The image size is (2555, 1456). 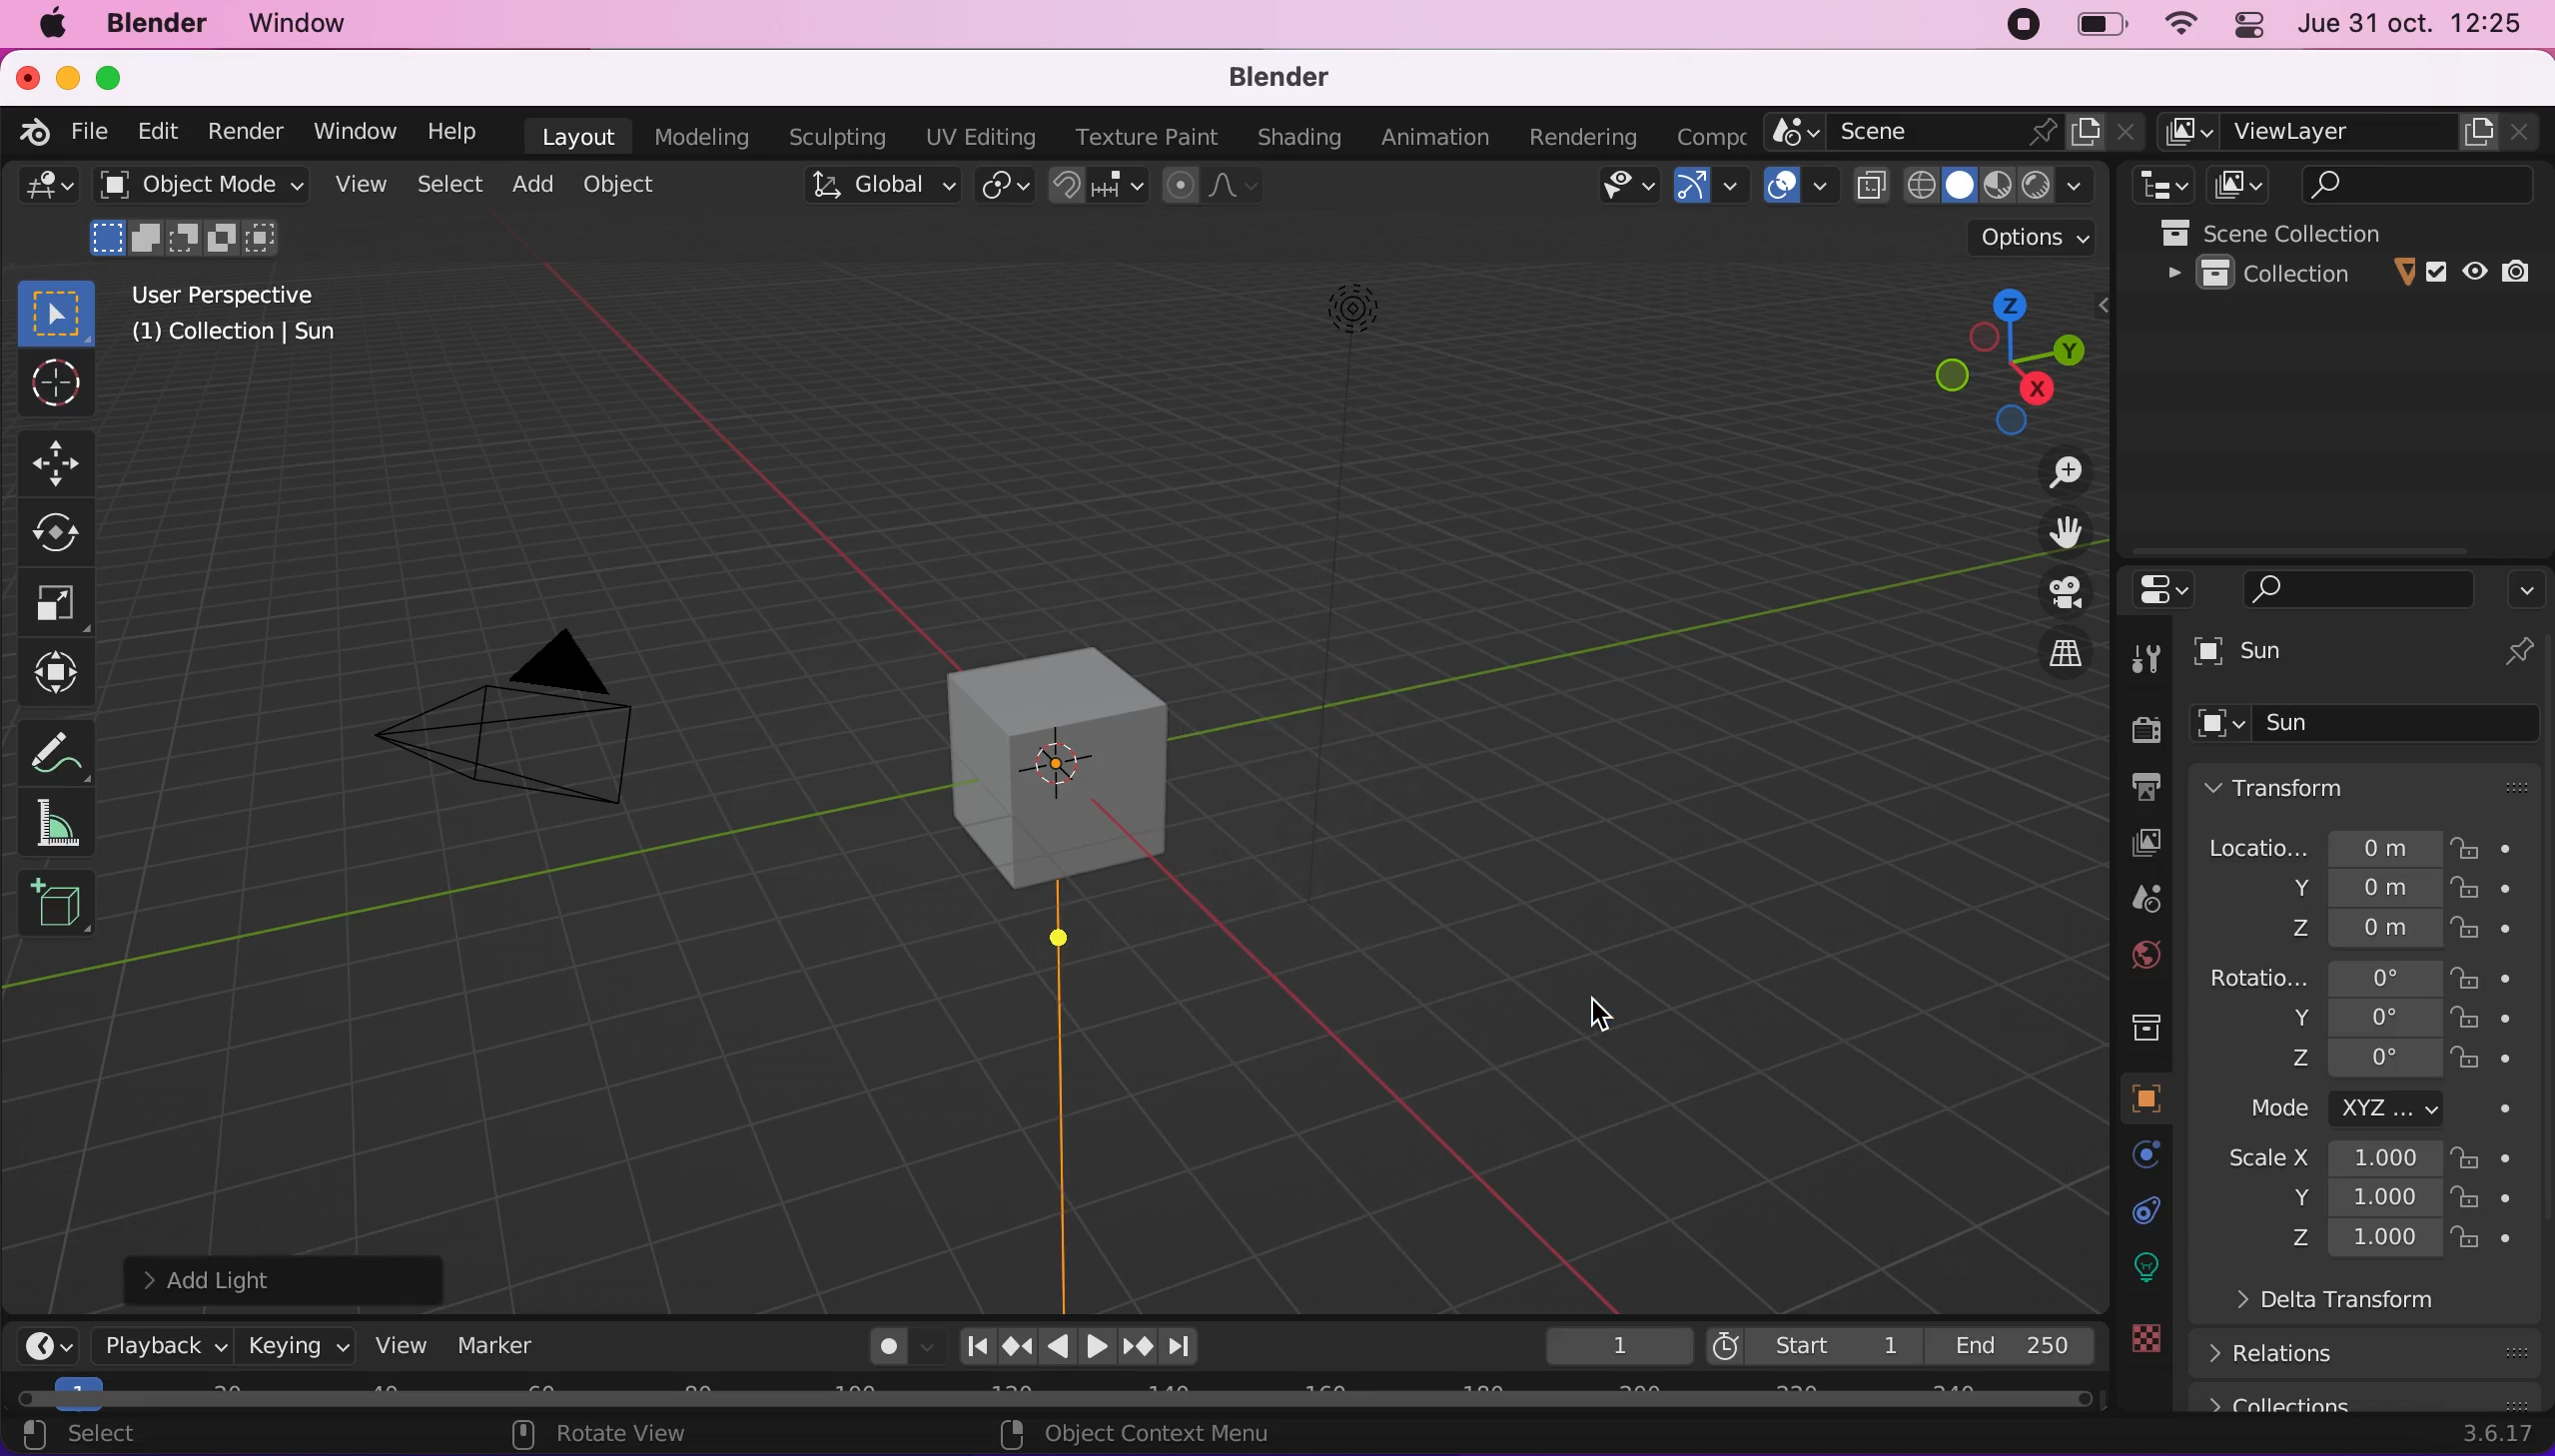 I want to click on modifiers, so click(x=2130, y=1156).